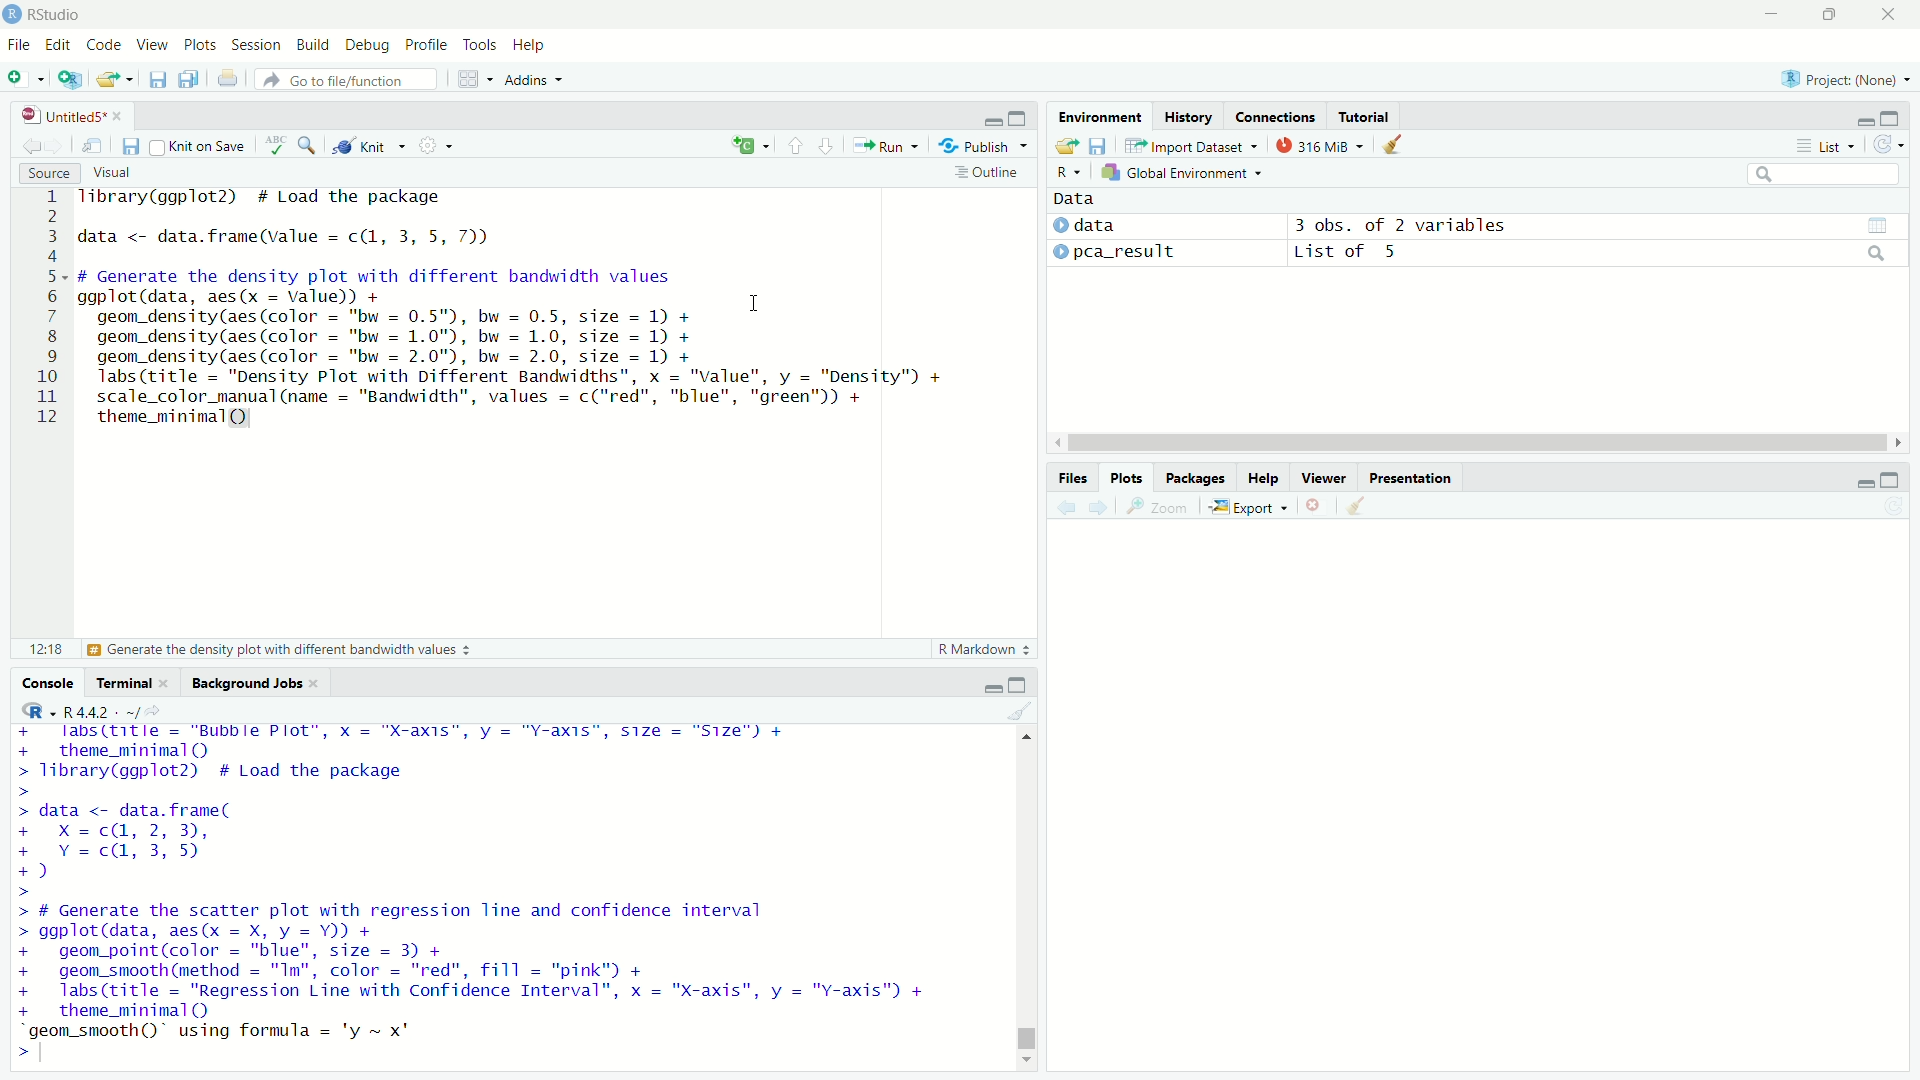 The width and height of the screenshot is (1920, 1080). What do you see at coordinates (1188, 115) in the screenshot?
I see `History` at bounding box center [1188, 115].